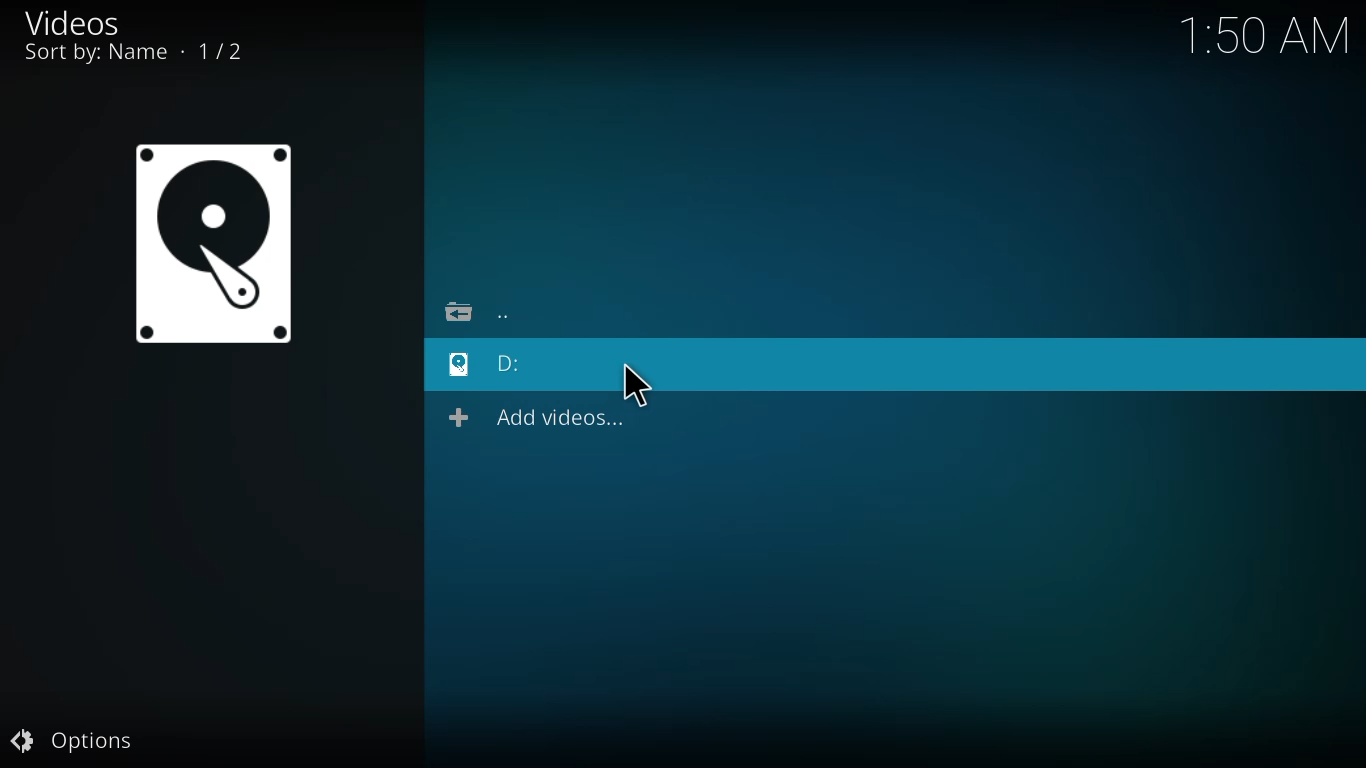  I want to click on sort by name, so click(133, 56).